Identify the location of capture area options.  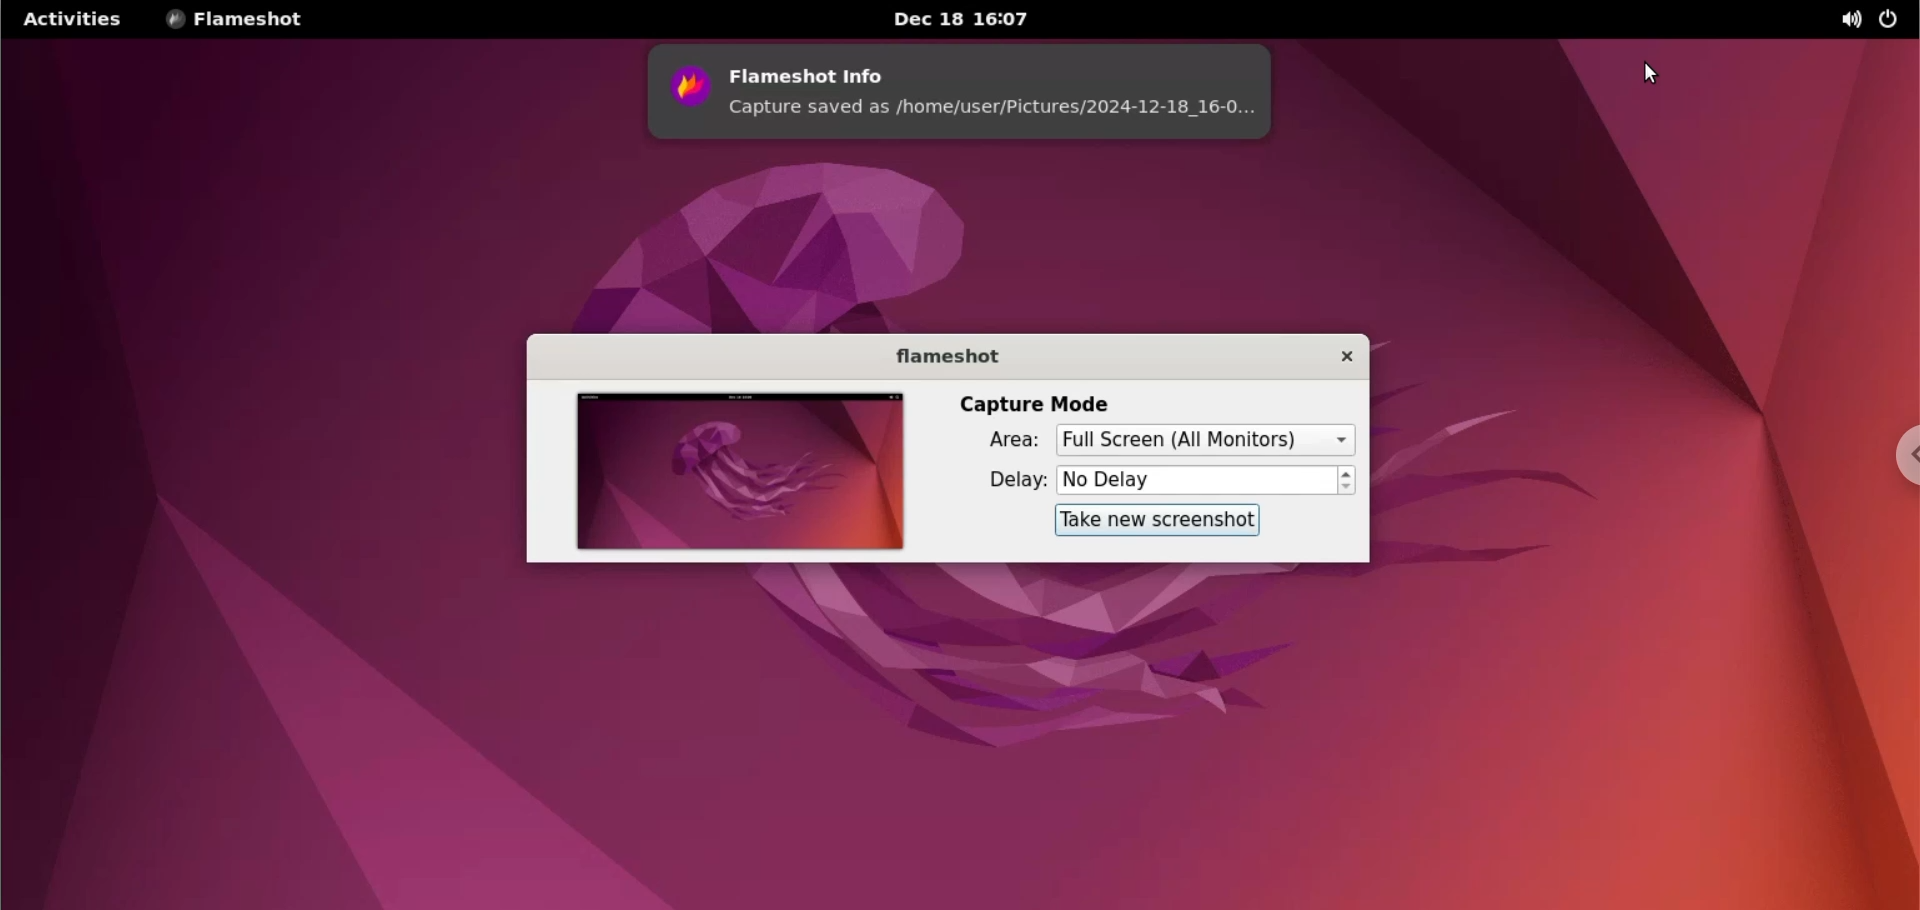
(1203, 440).